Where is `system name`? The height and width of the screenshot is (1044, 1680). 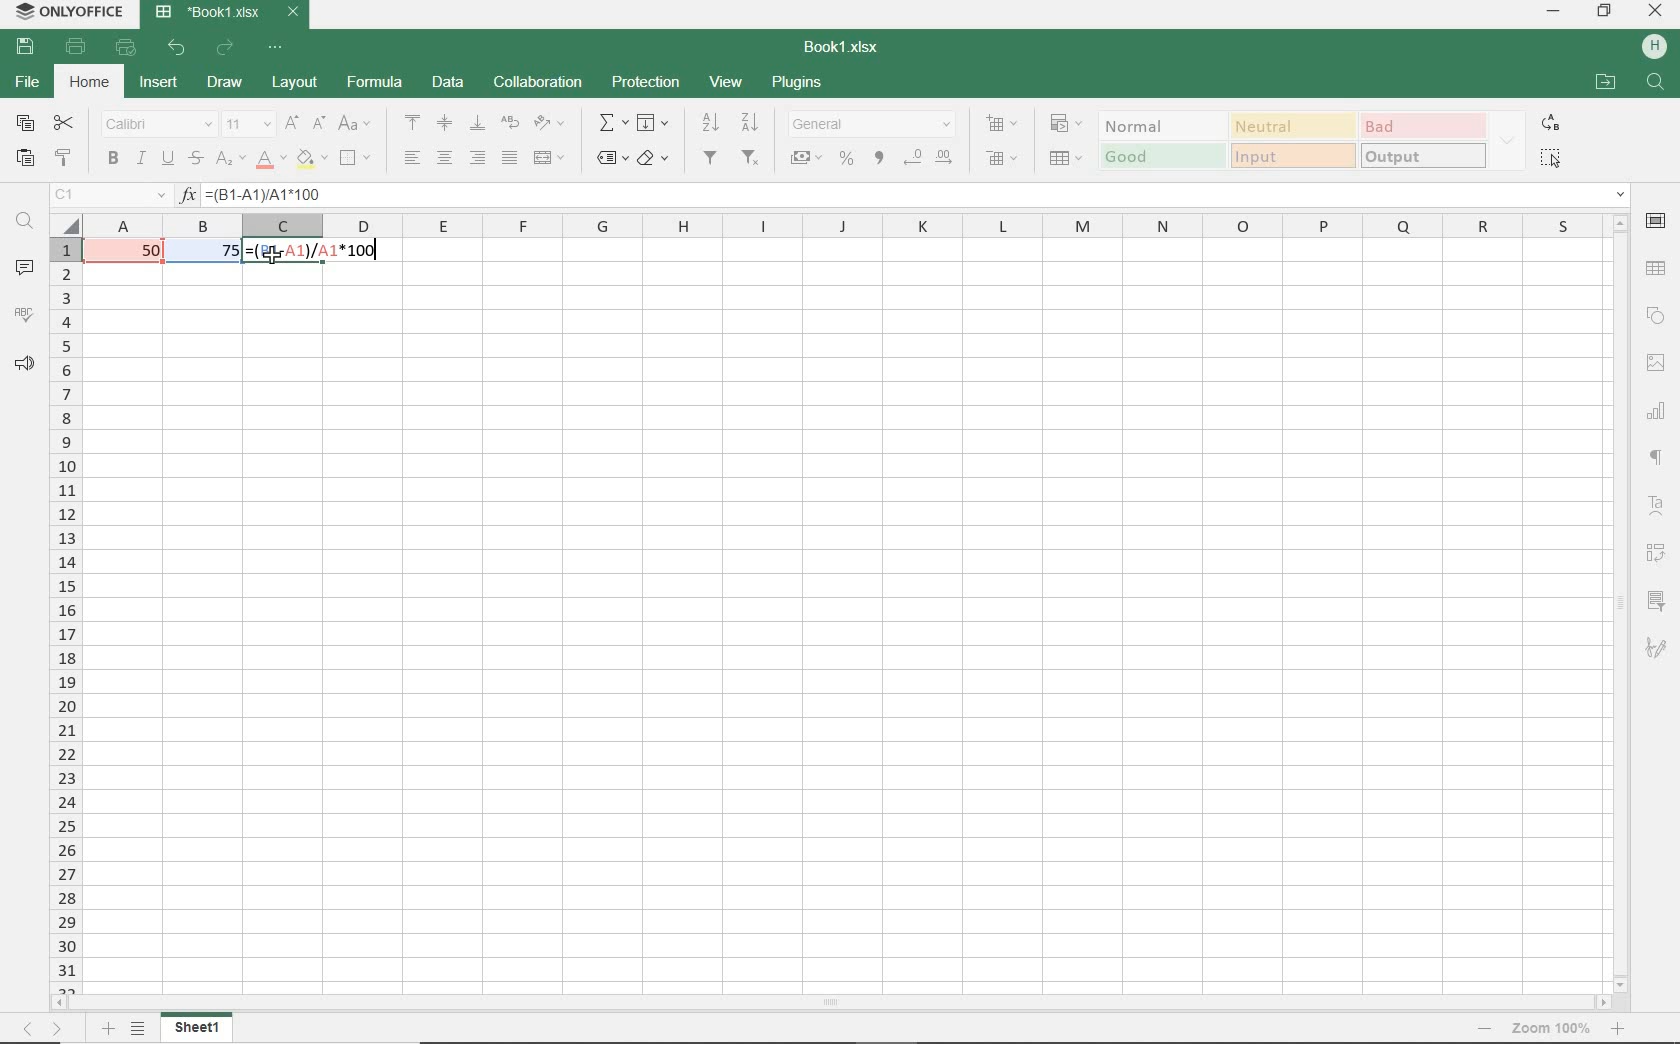
system name is located at coordinates (66, 13).